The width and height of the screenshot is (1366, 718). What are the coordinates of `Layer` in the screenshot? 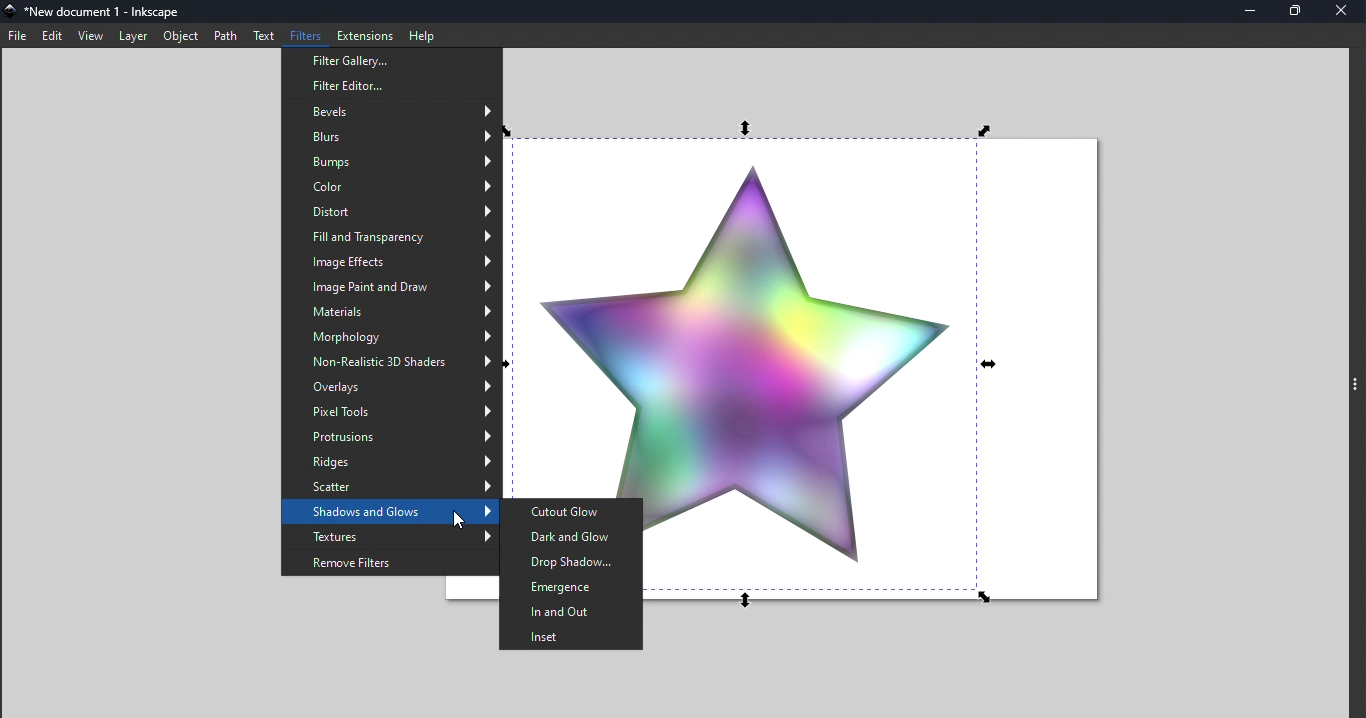 It's located at (131, 36).